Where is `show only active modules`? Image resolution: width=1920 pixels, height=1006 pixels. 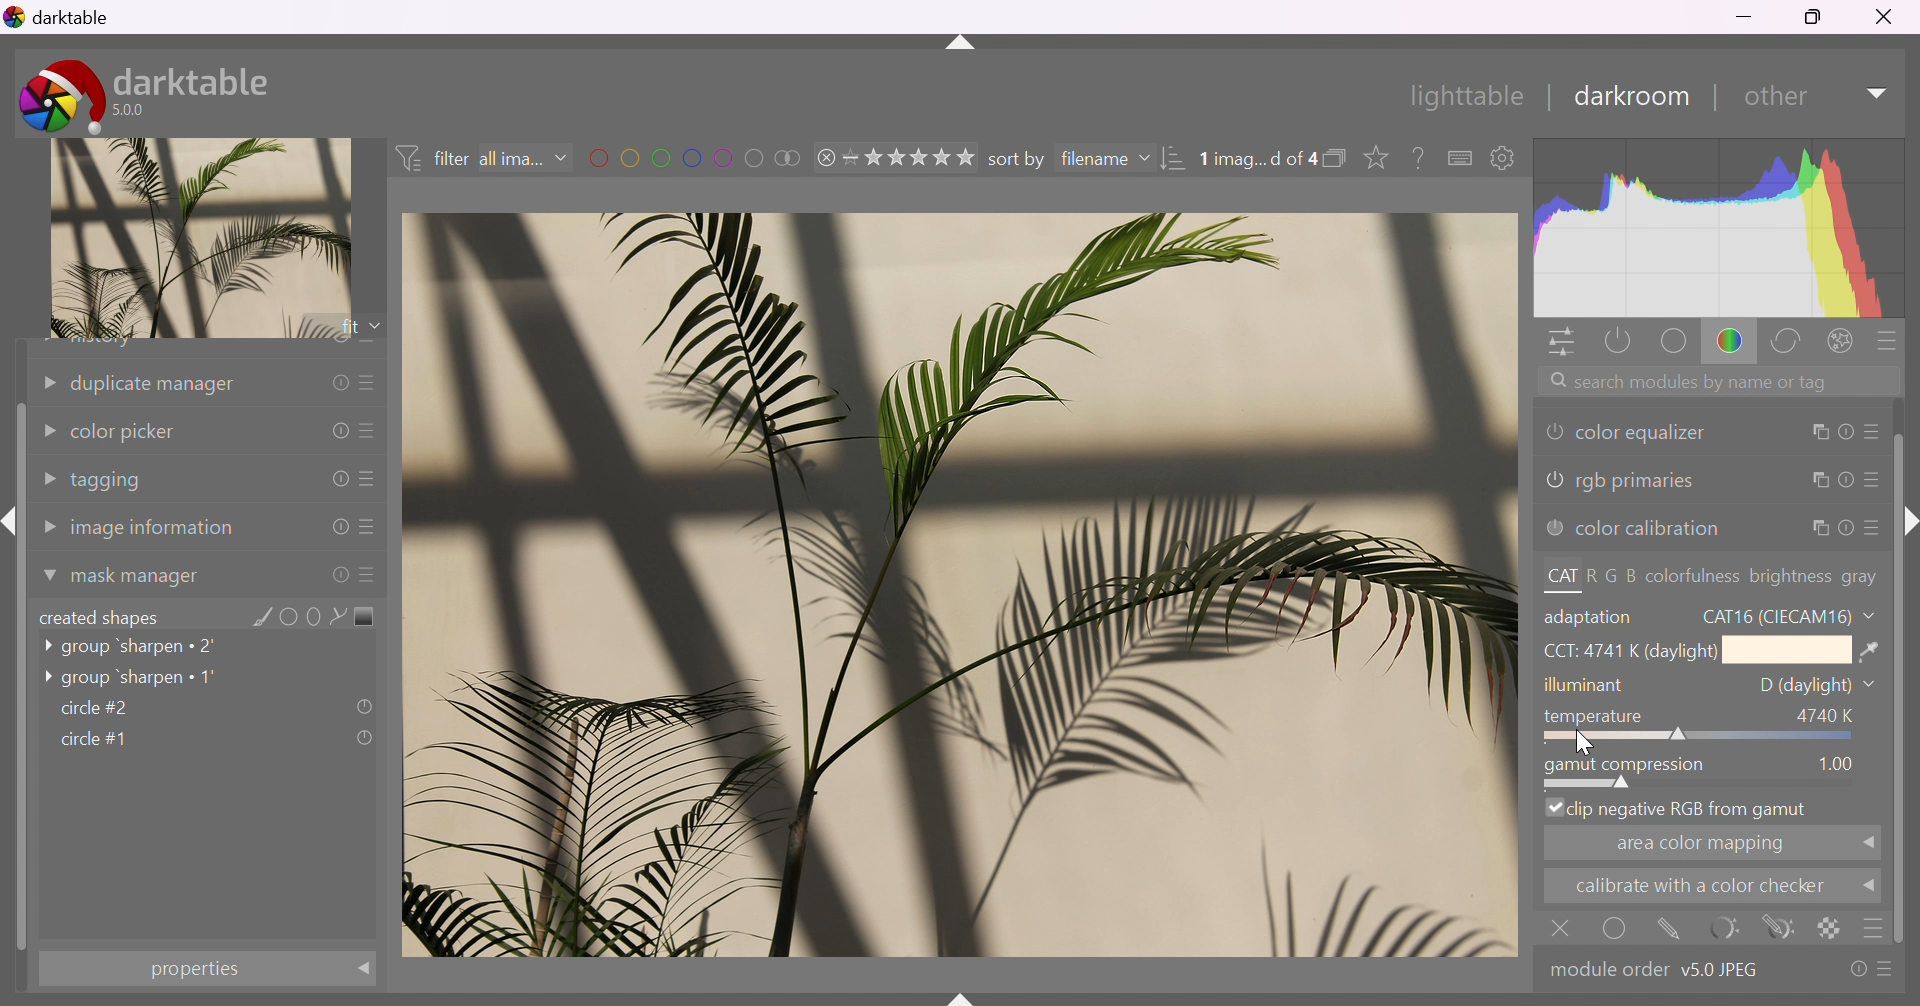 show only active modules is located at coordinates (1618, 341).